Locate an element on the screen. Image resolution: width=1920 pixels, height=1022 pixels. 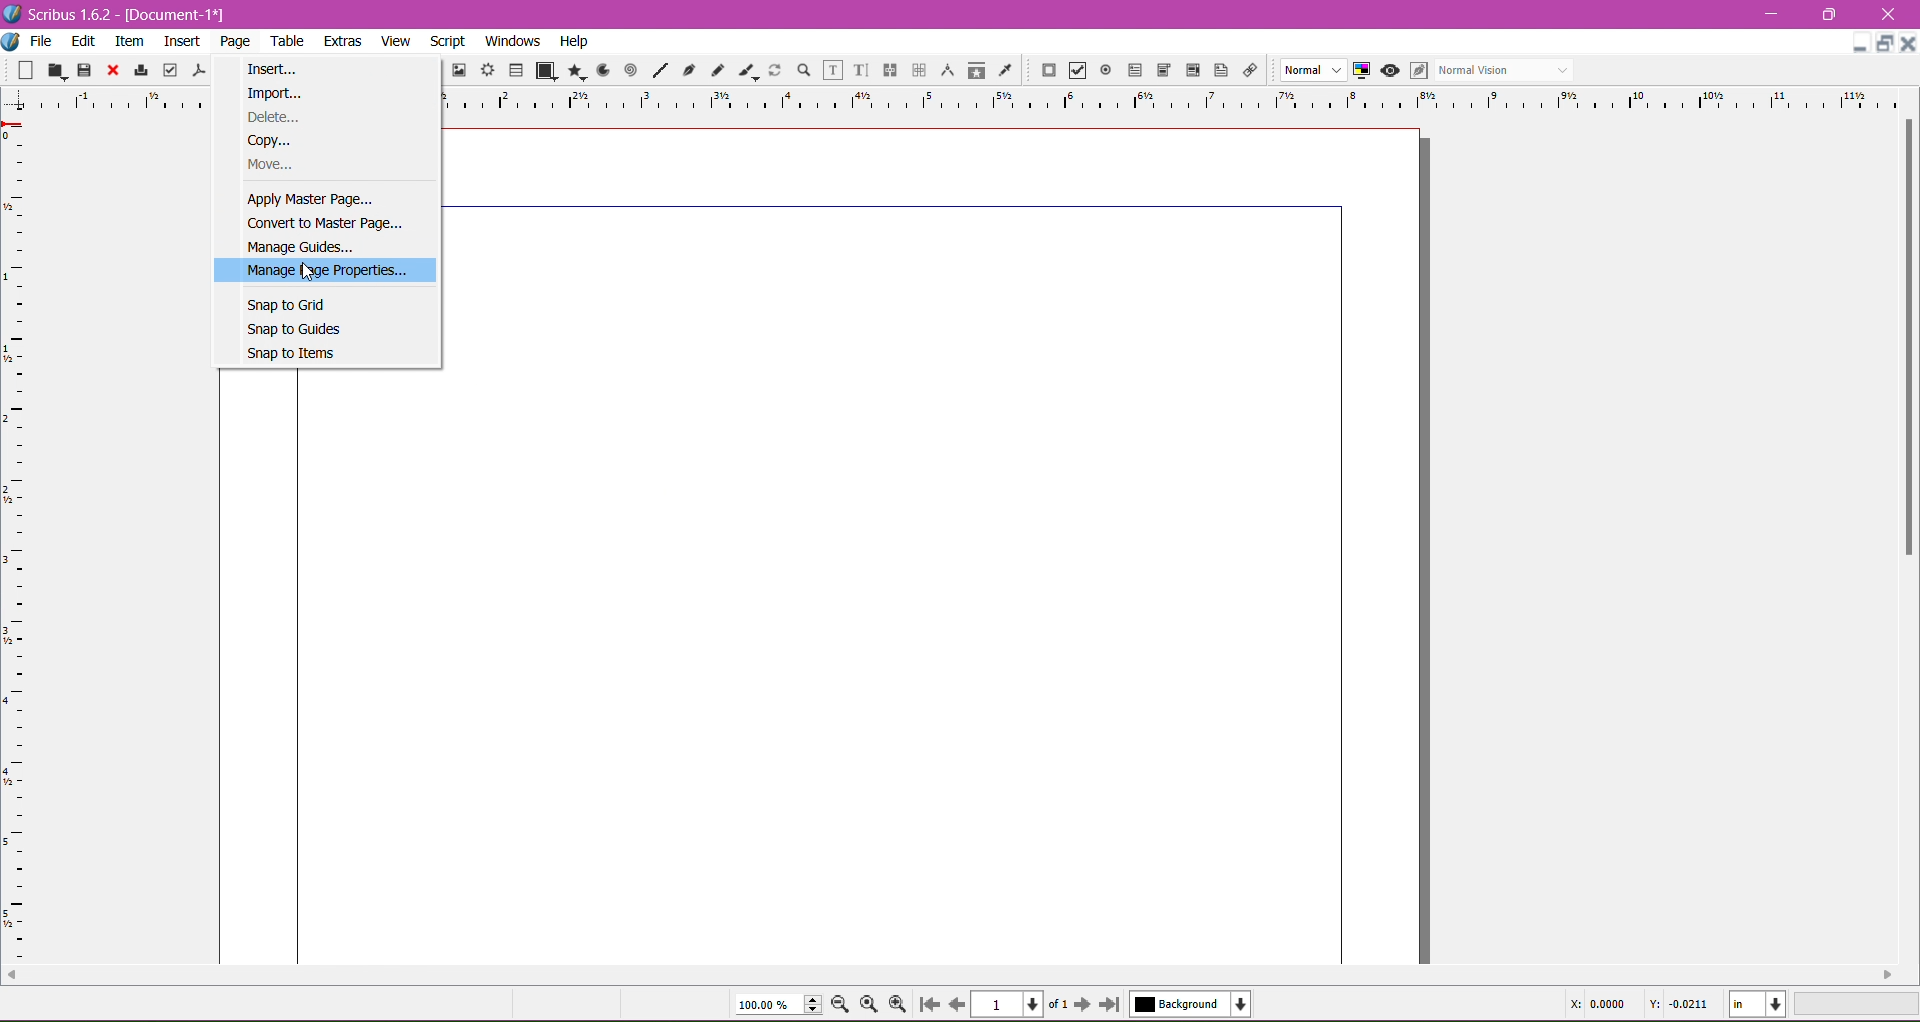
PDF Push Button is located at coordinates (1048, 71).